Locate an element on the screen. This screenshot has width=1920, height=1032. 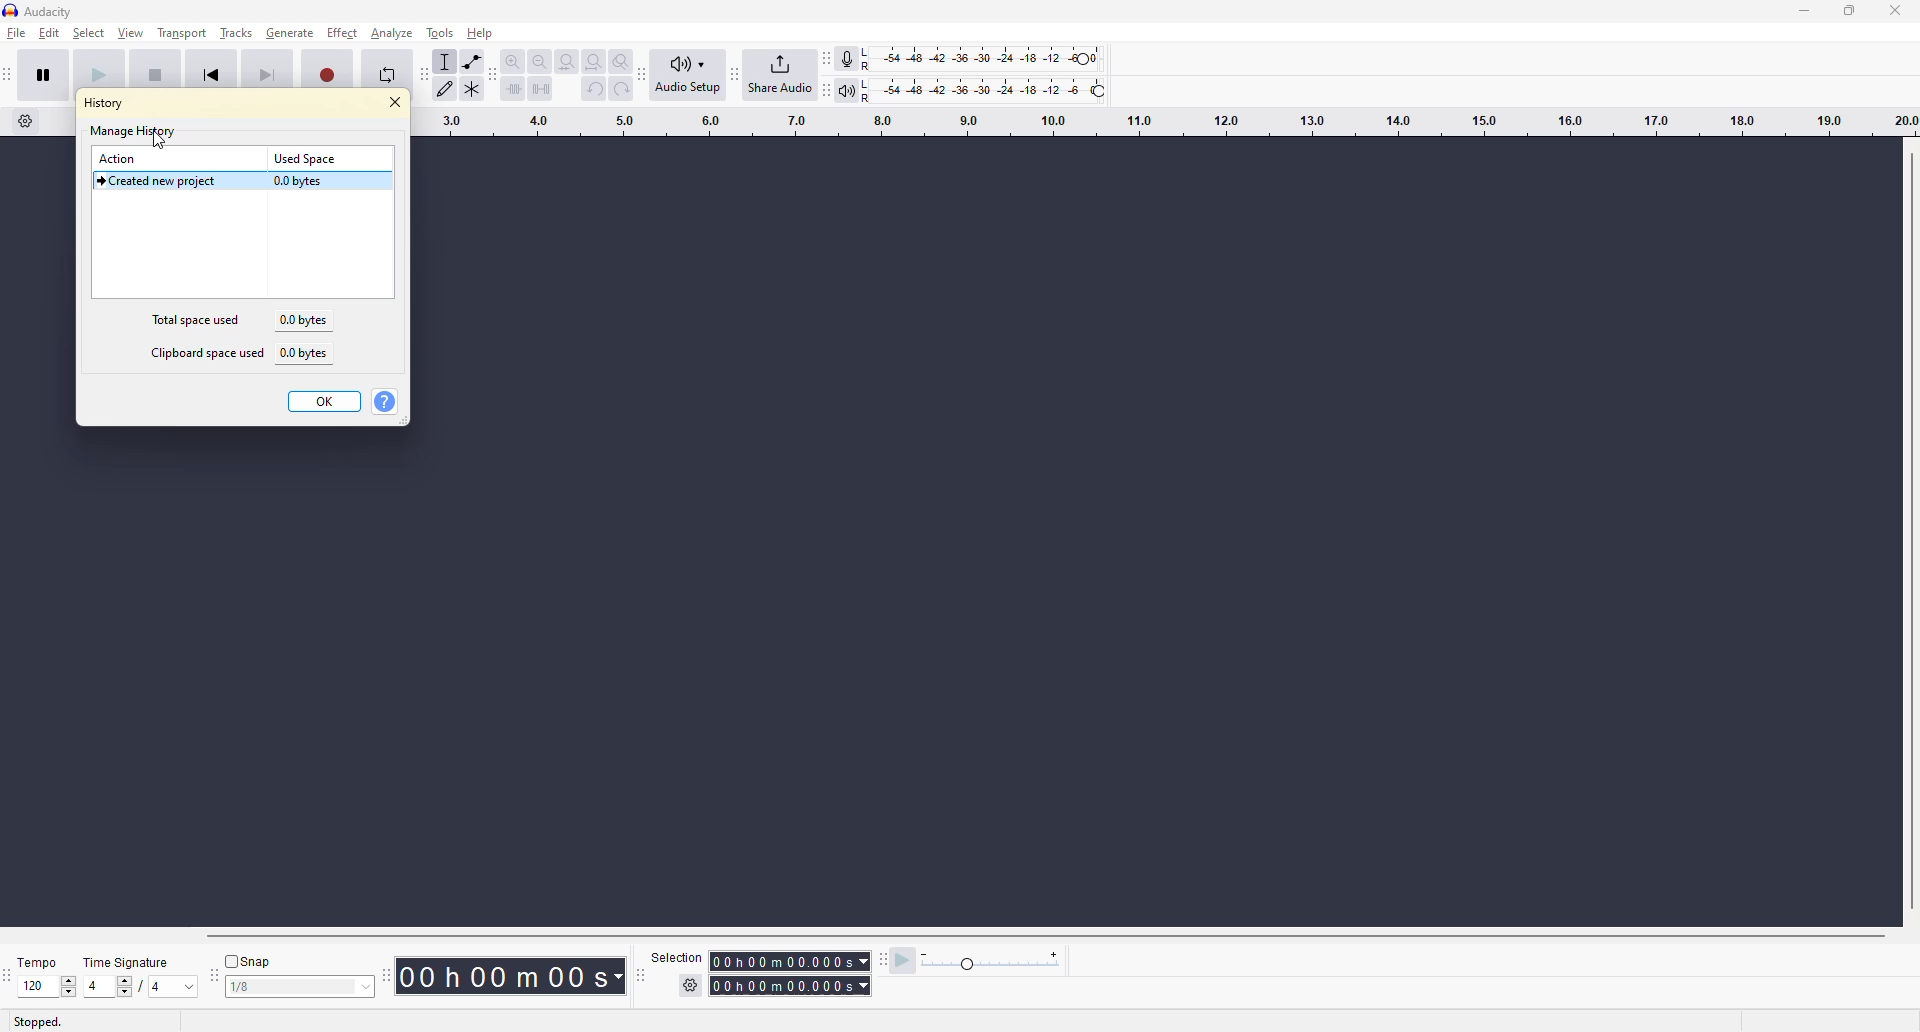
previous is located at coordinates (213, 74).